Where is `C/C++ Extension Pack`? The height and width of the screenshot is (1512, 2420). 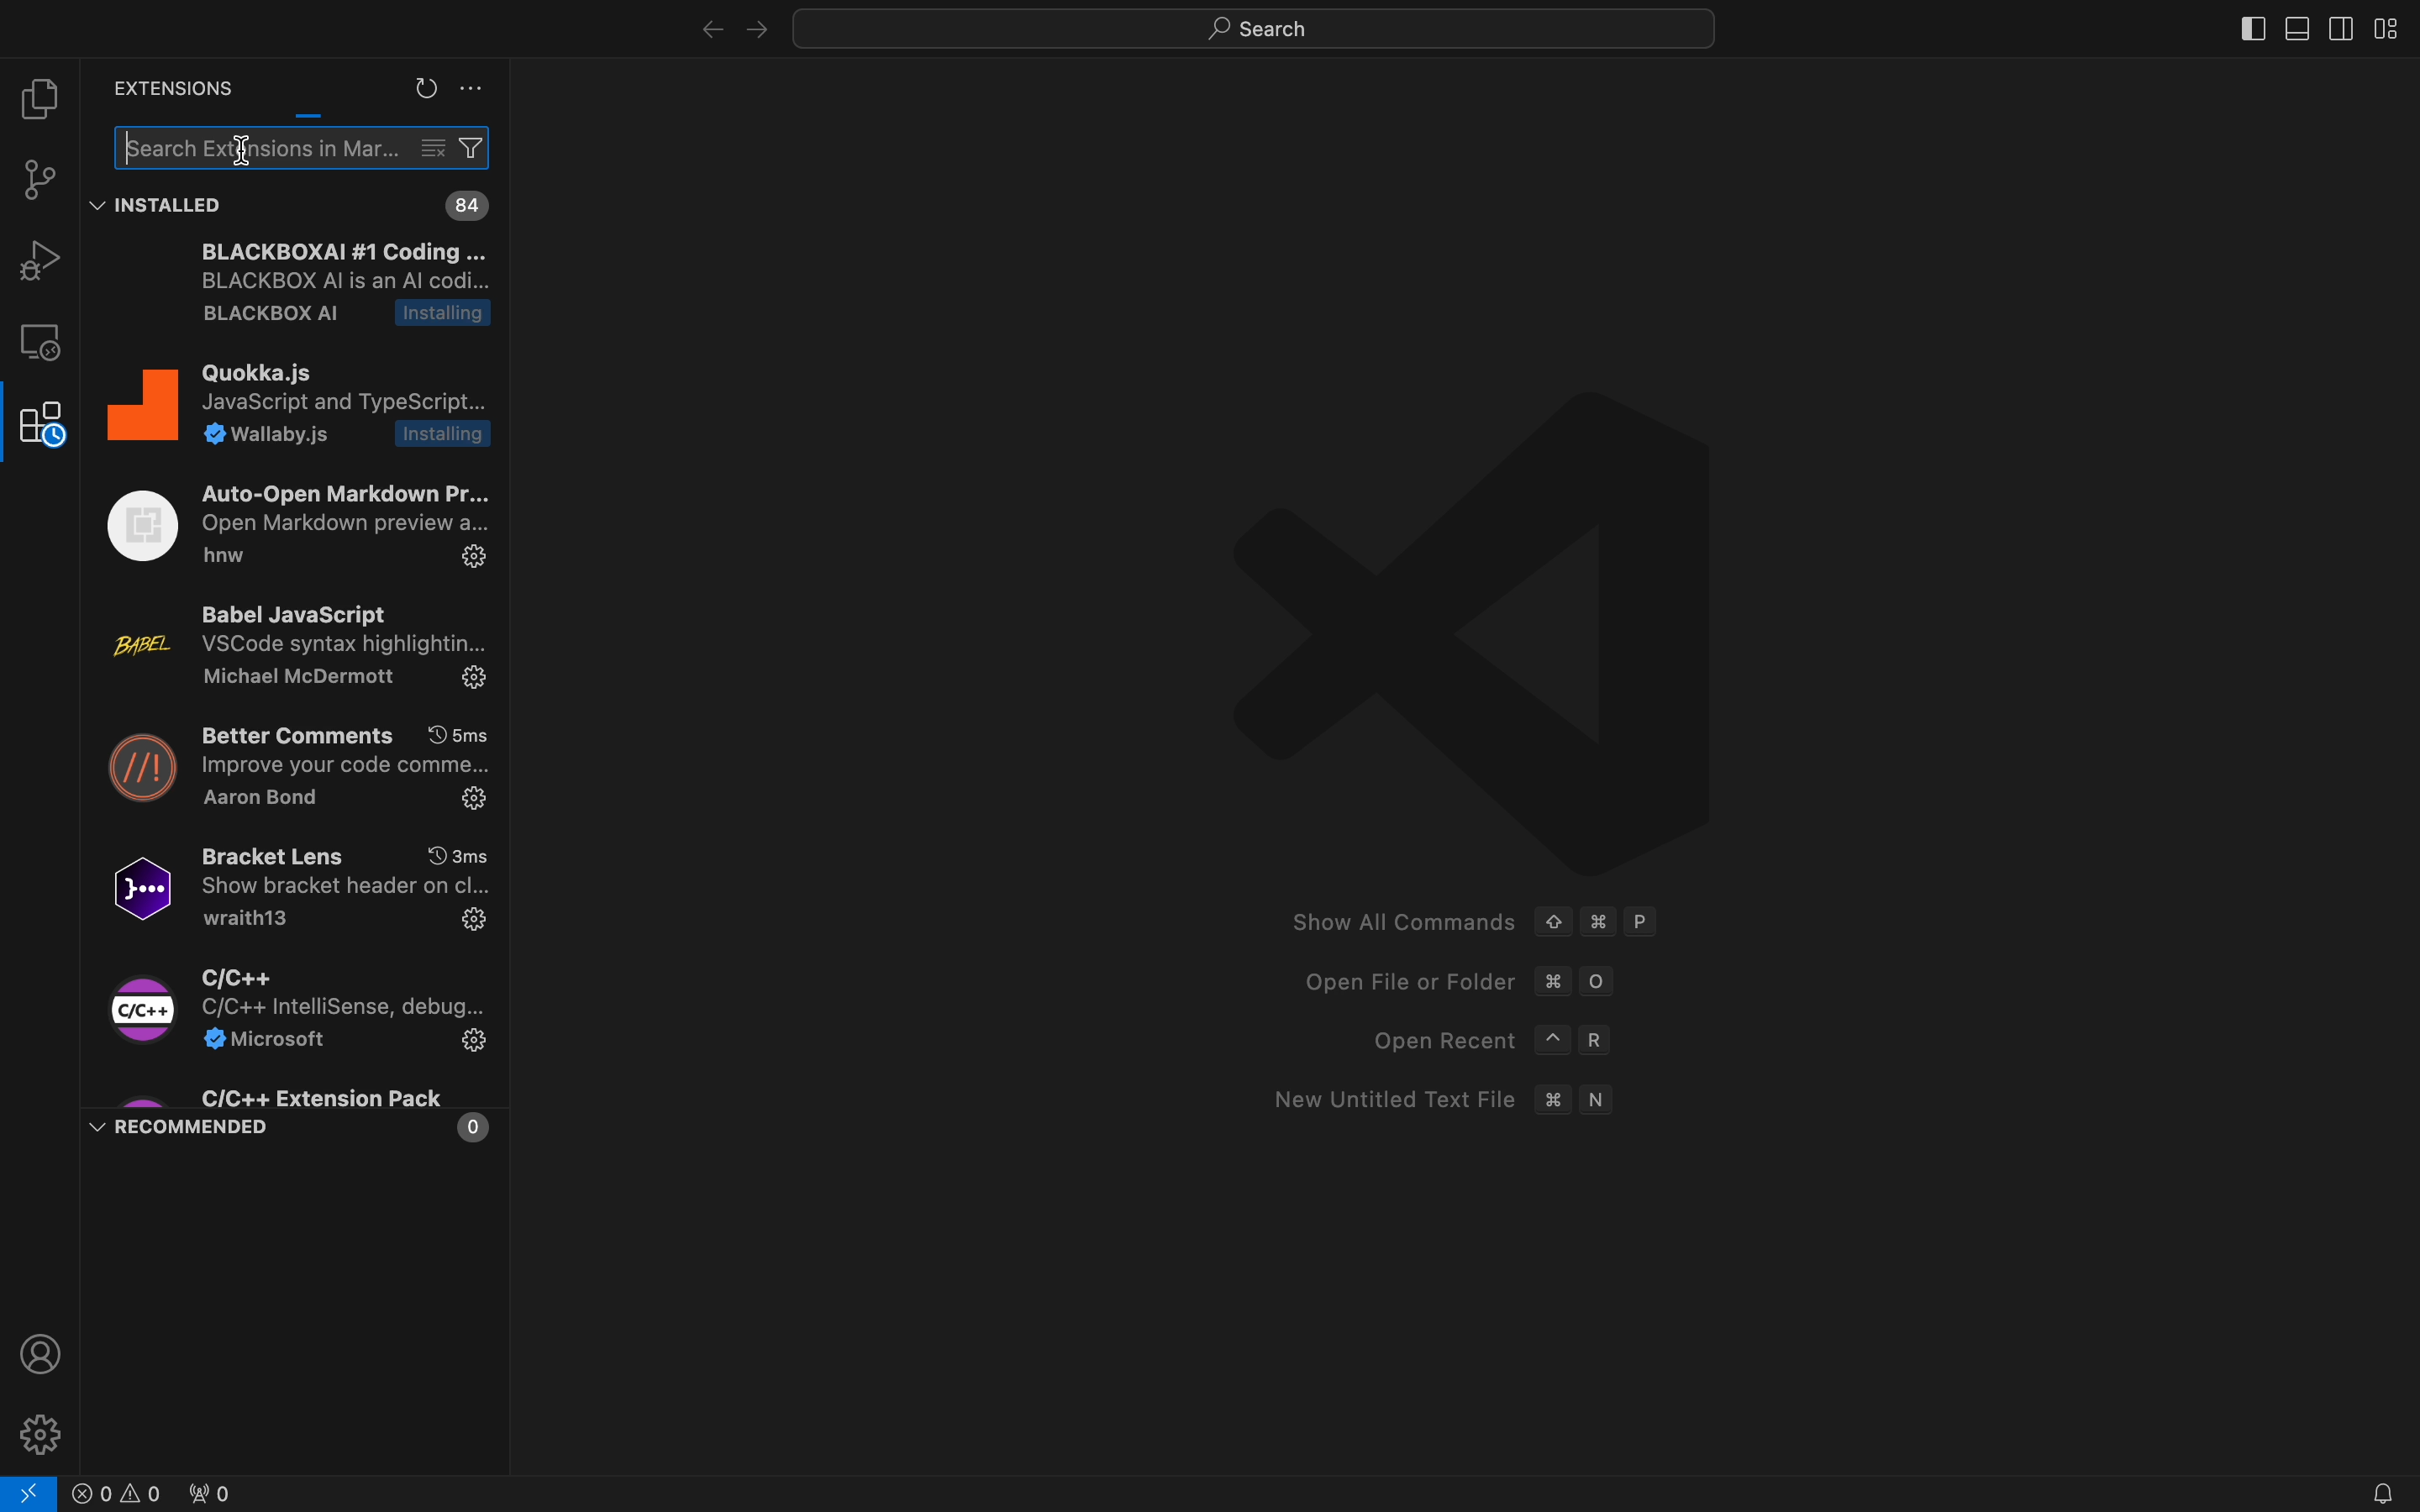
C/C++ Extension Pack is located at coordinates (289, 1096).